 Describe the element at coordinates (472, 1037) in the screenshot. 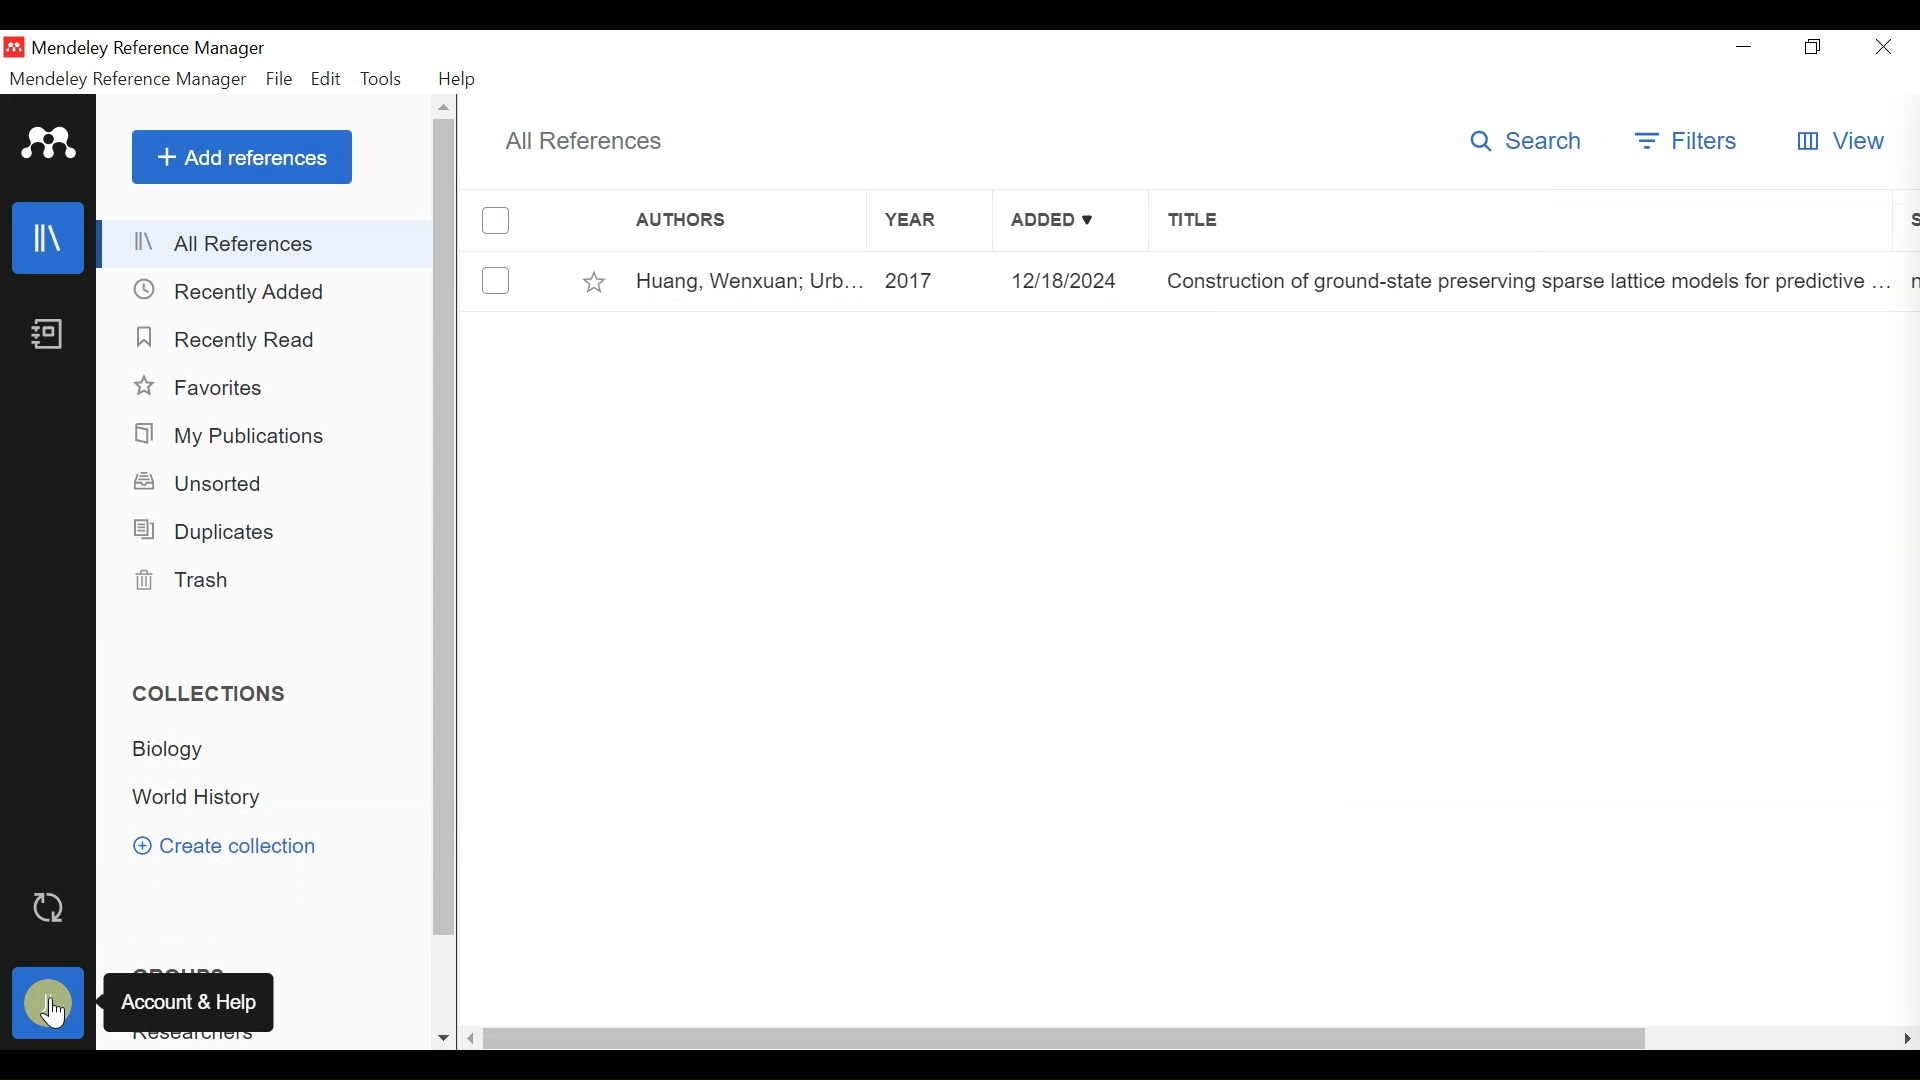

I see `Scroll Left` at that location.